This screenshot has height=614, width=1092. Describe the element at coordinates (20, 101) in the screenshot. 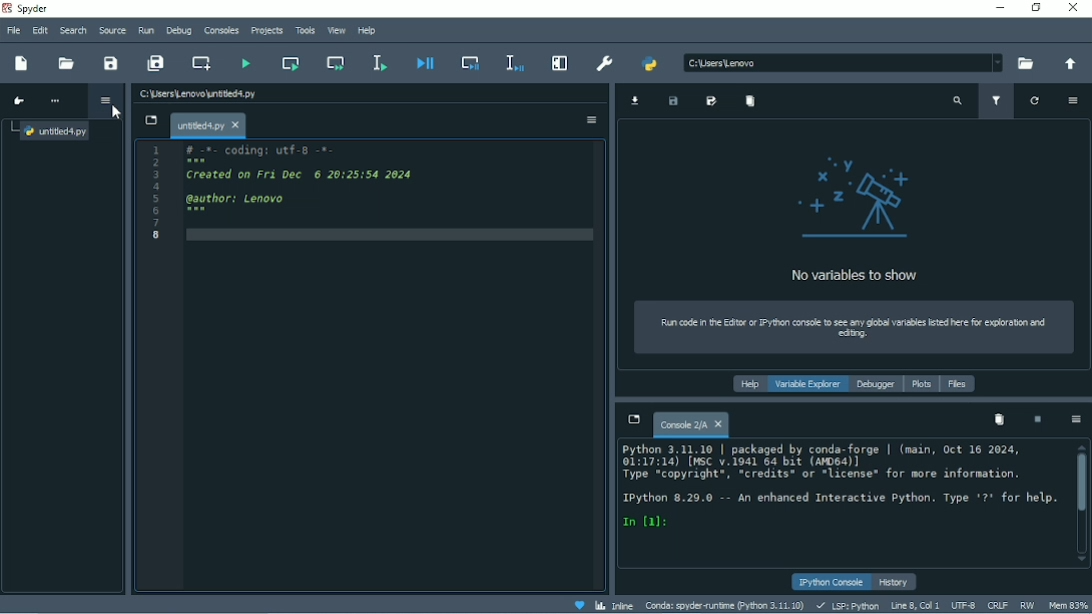

I see `Go to cursor position` at that location.